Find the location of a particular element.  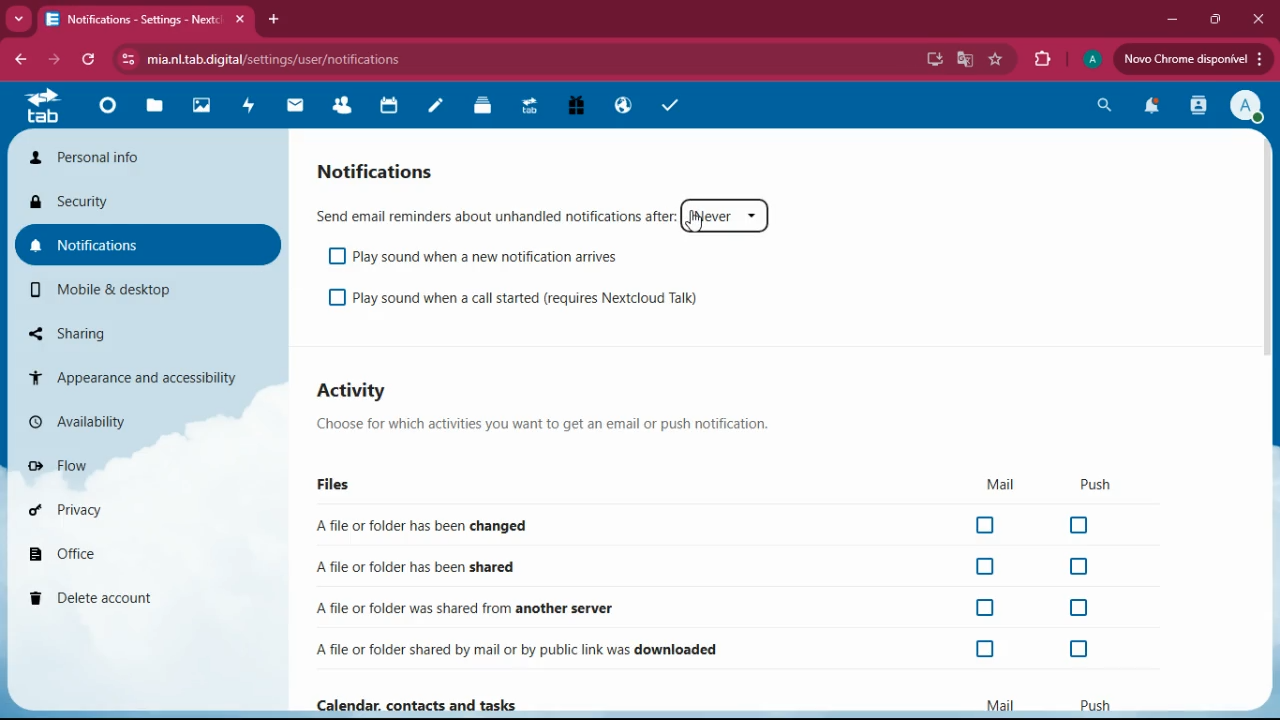

play sound is located at coordinates (540, 301).